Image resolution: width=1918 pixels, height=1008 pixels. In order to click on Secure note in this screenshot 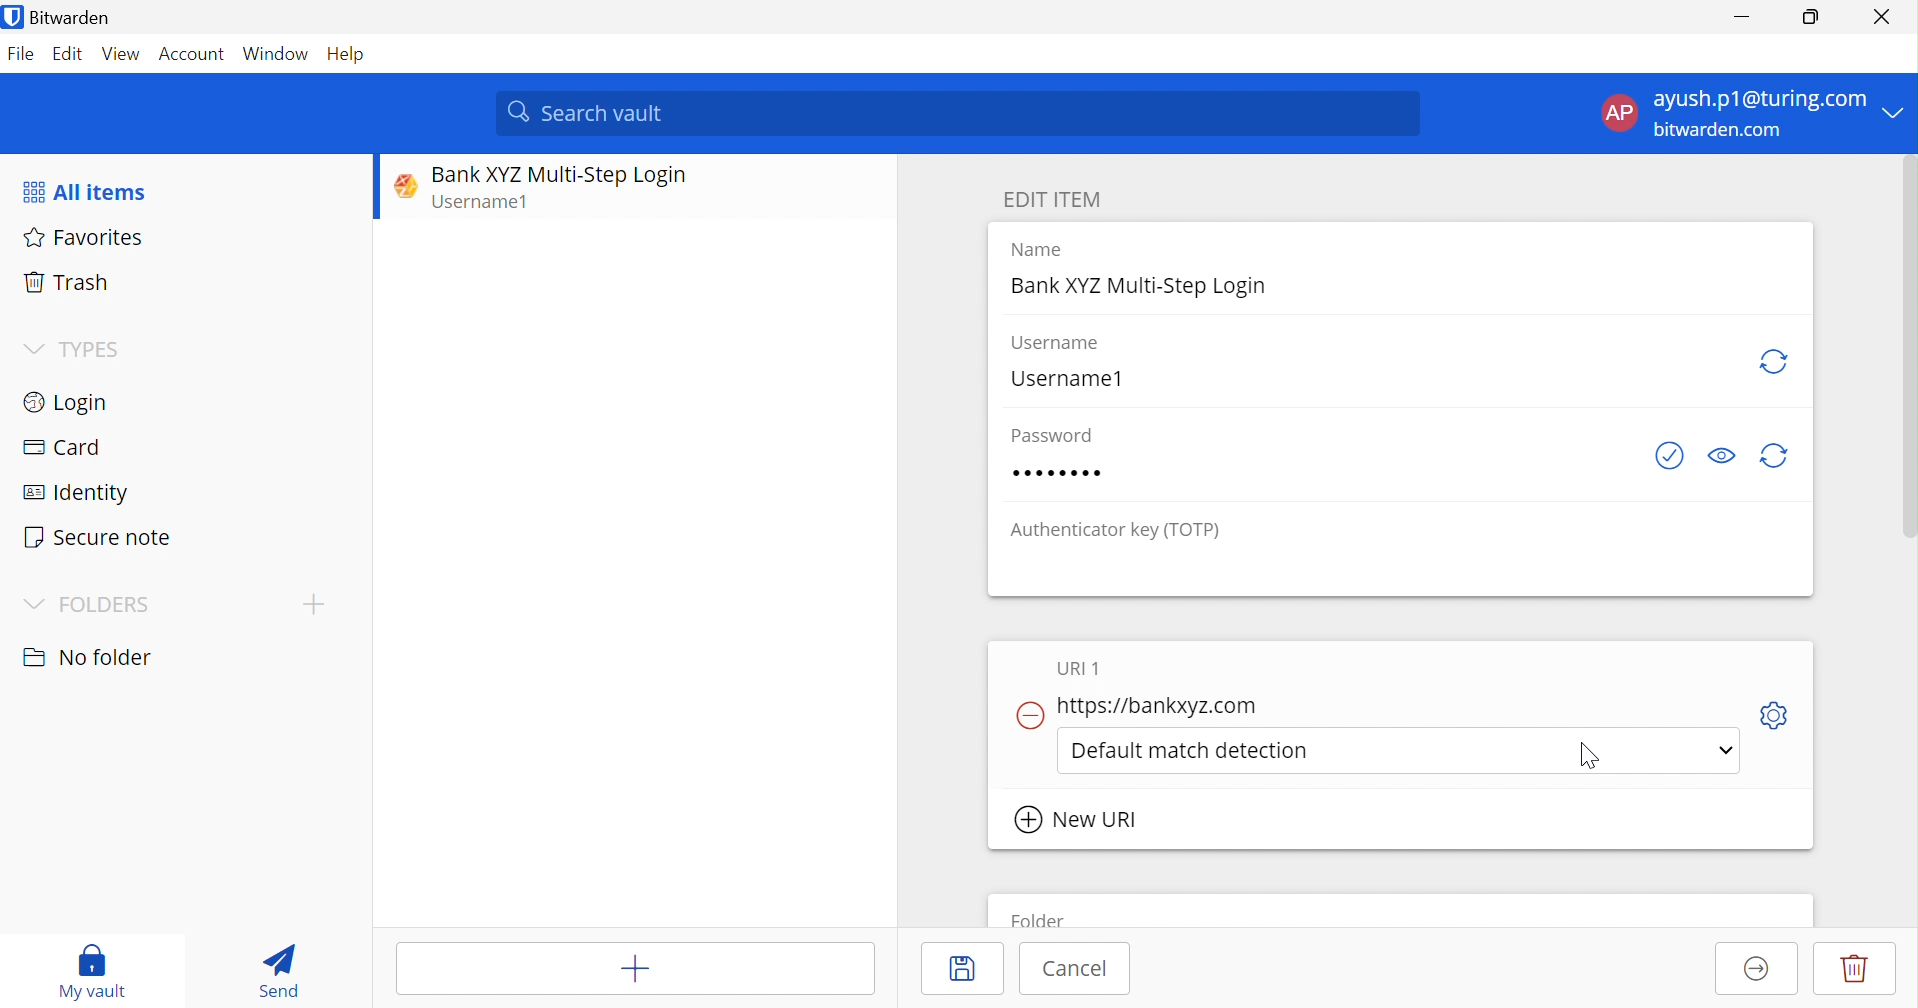, I will do `click(98, 537)`.